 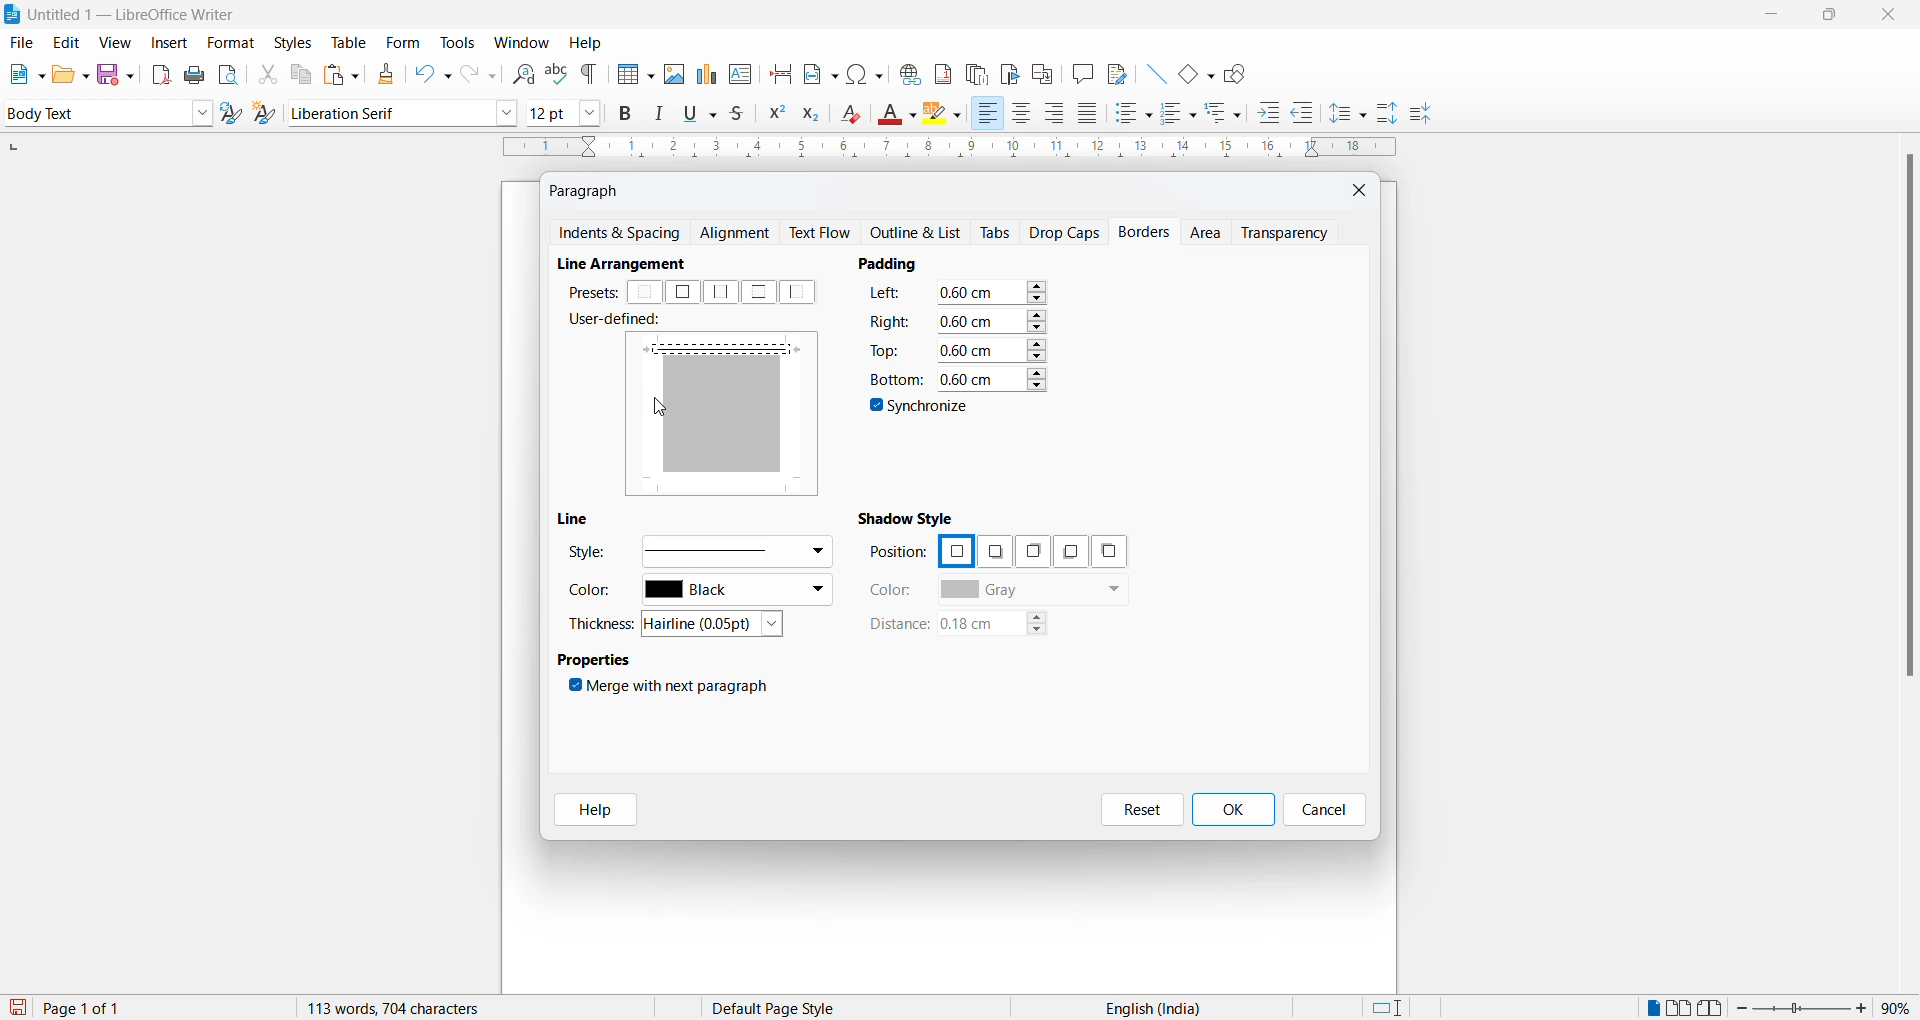 I want to click on font name, so click(x=389, y=112).